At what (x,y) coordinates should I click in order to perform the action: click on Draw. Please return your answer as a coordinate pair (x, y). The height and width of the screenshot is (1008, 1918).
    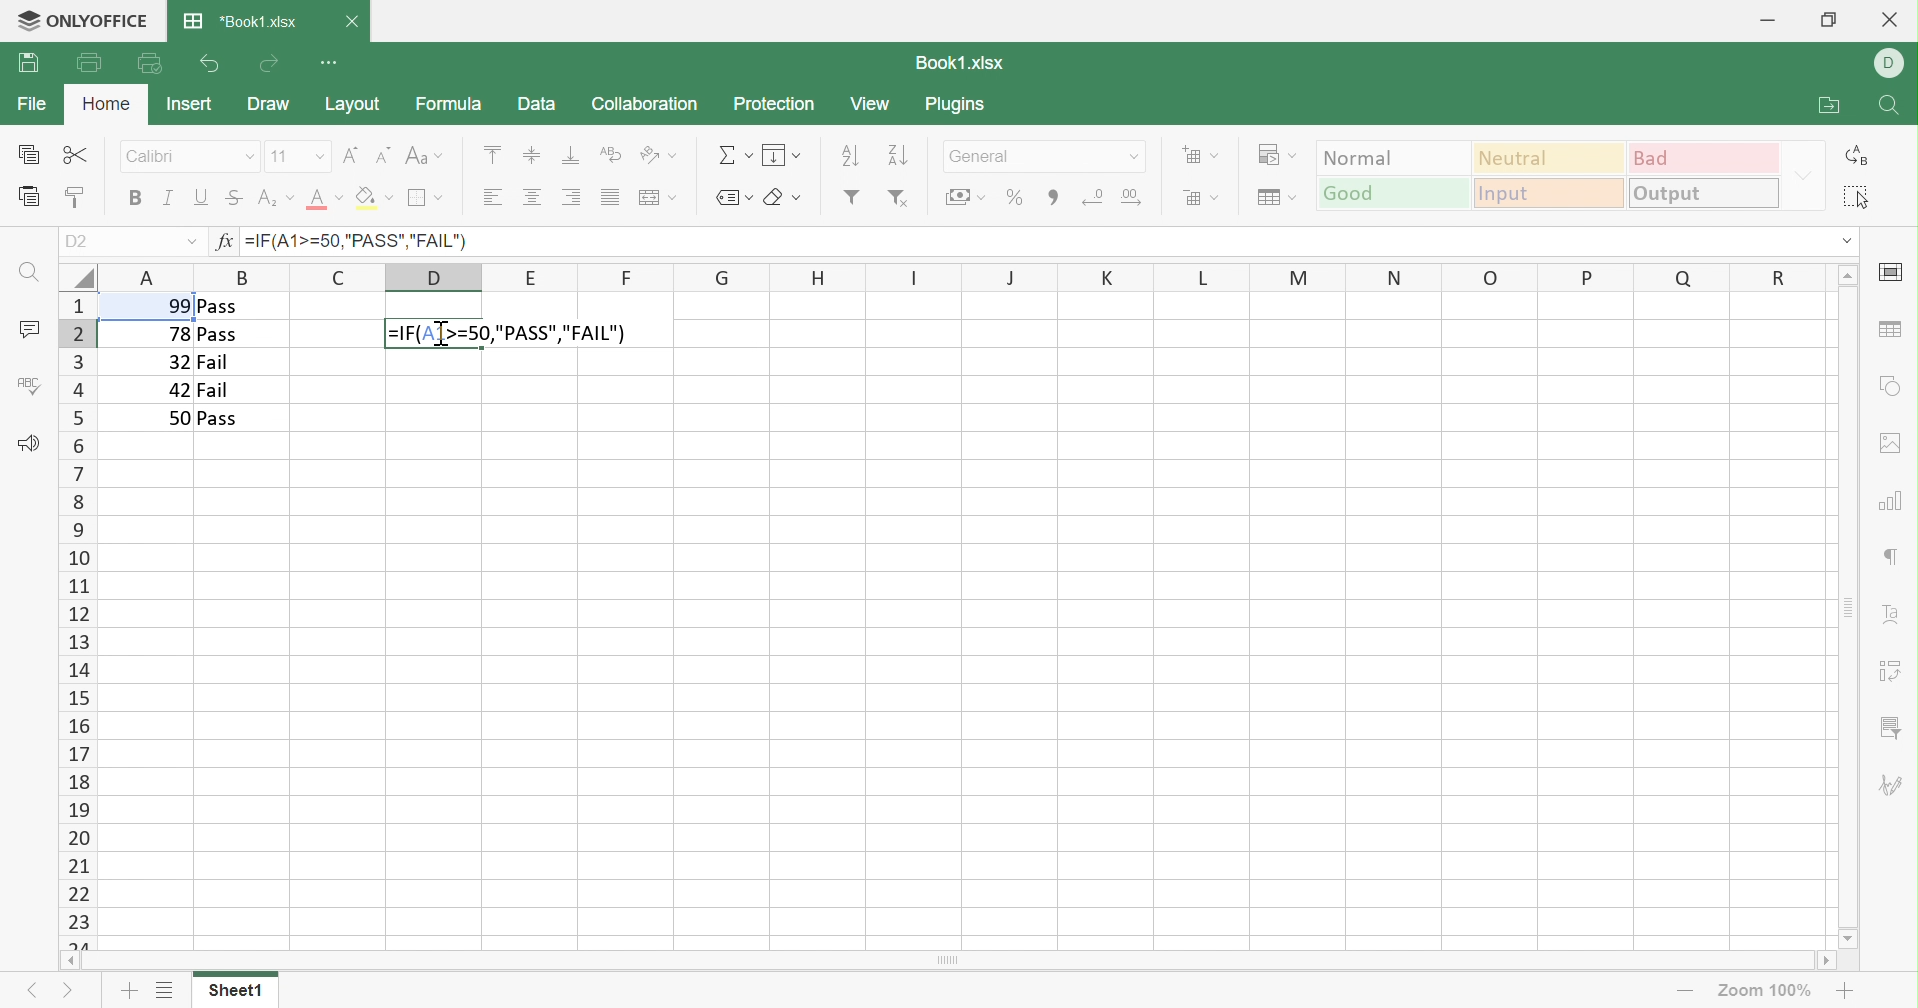
    Looking at the image, I should click on (267, 104).